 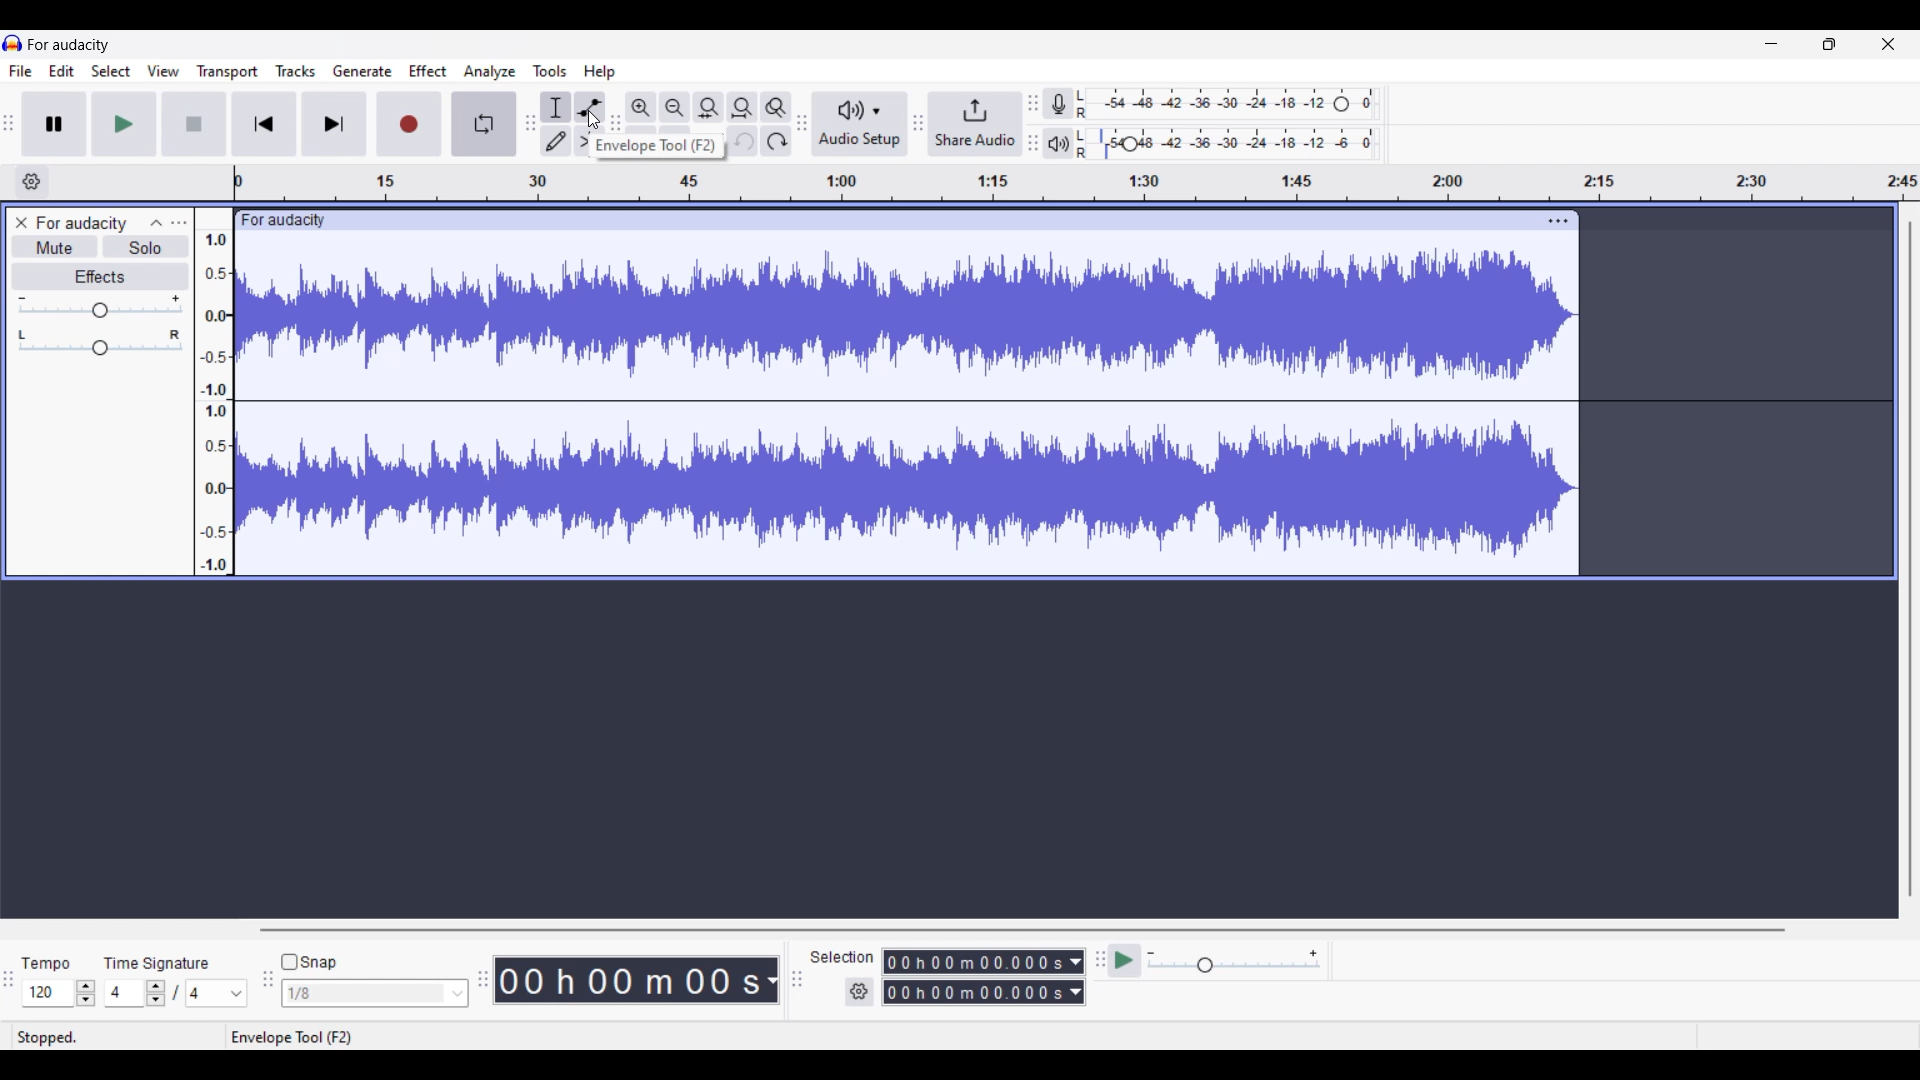 I want to click on Fit project to width, so click(x=744, y=107).